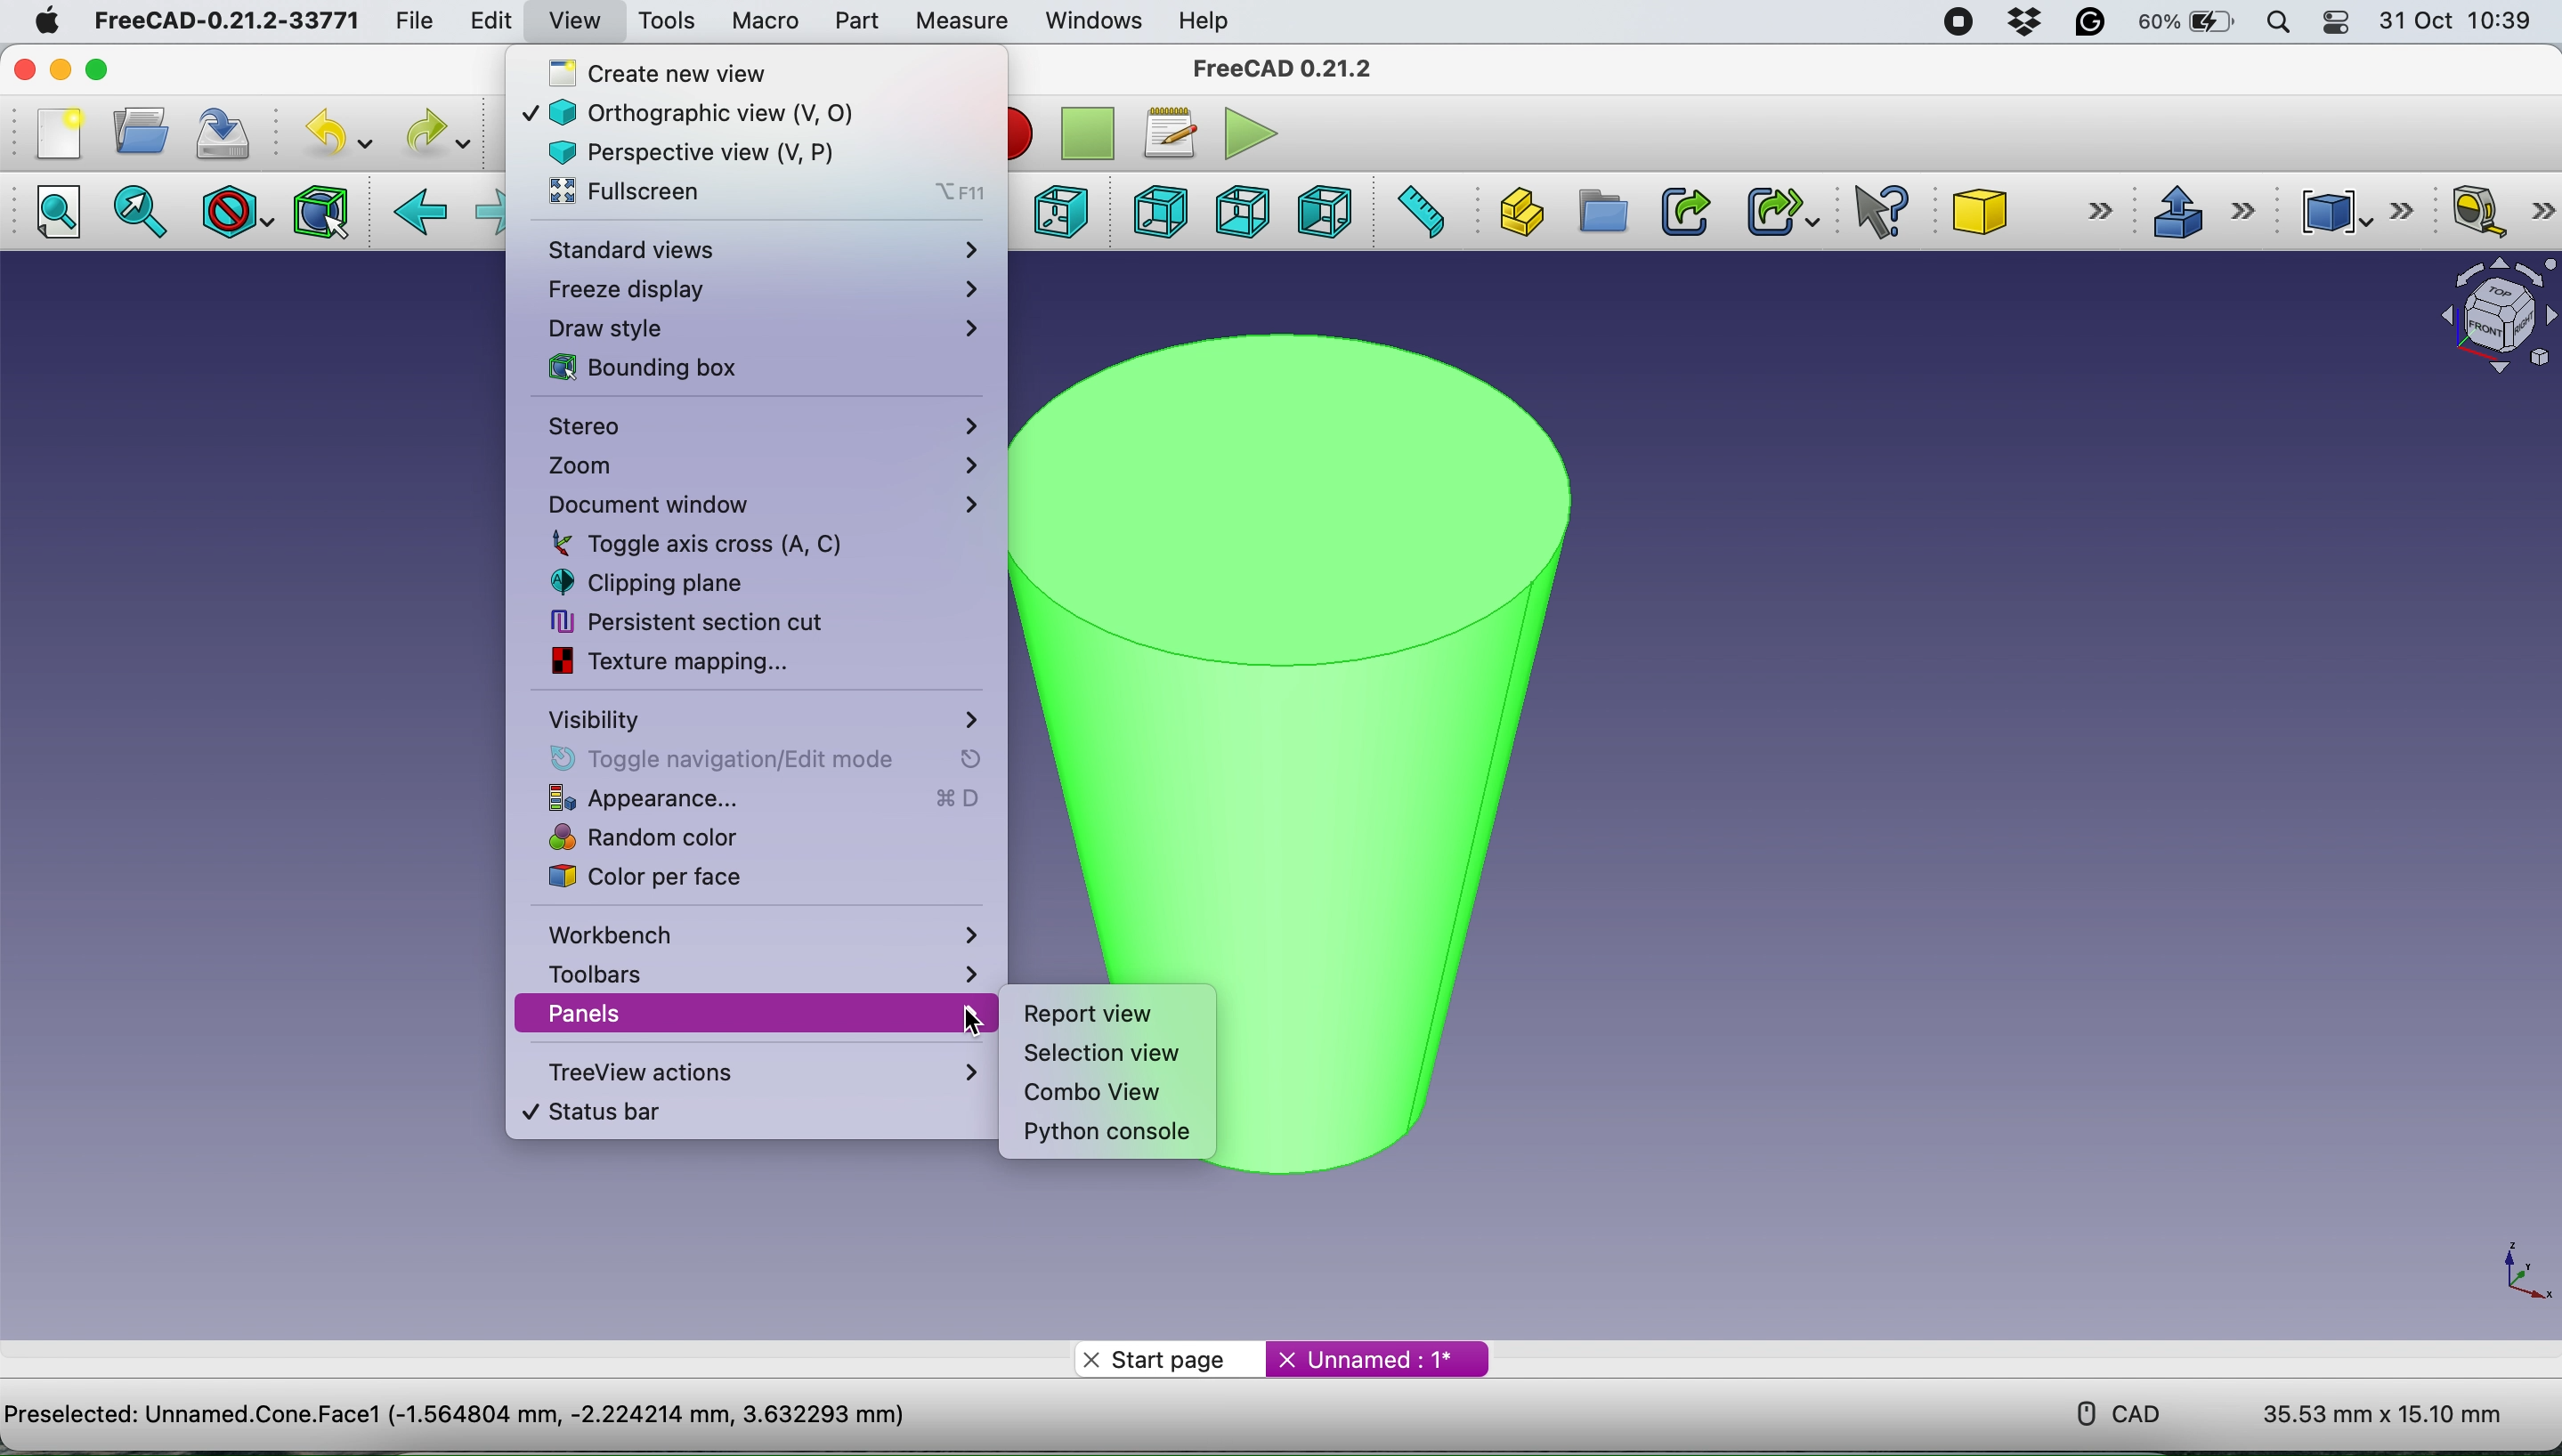  I want to click on system logo, so click(34, 19).